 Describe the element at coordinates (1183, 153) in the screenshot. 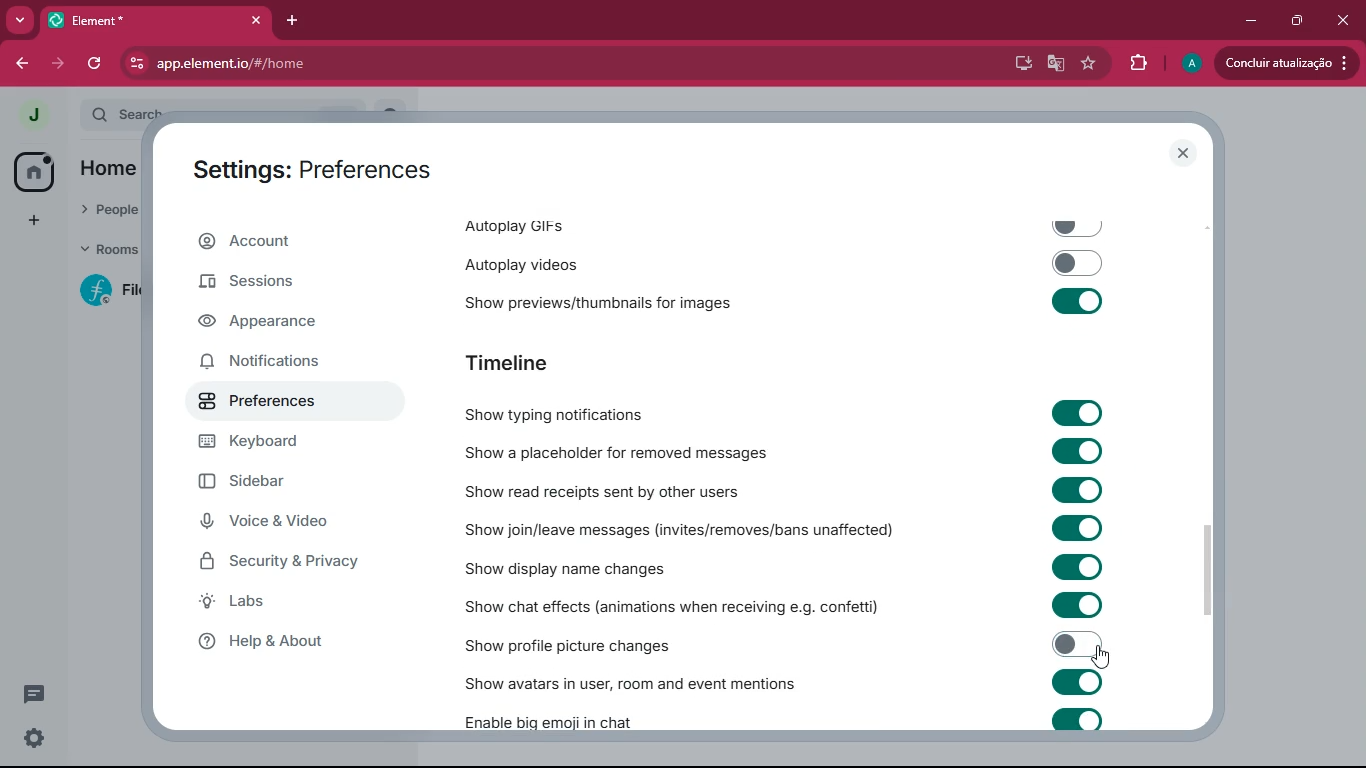

I see `close` at that location.